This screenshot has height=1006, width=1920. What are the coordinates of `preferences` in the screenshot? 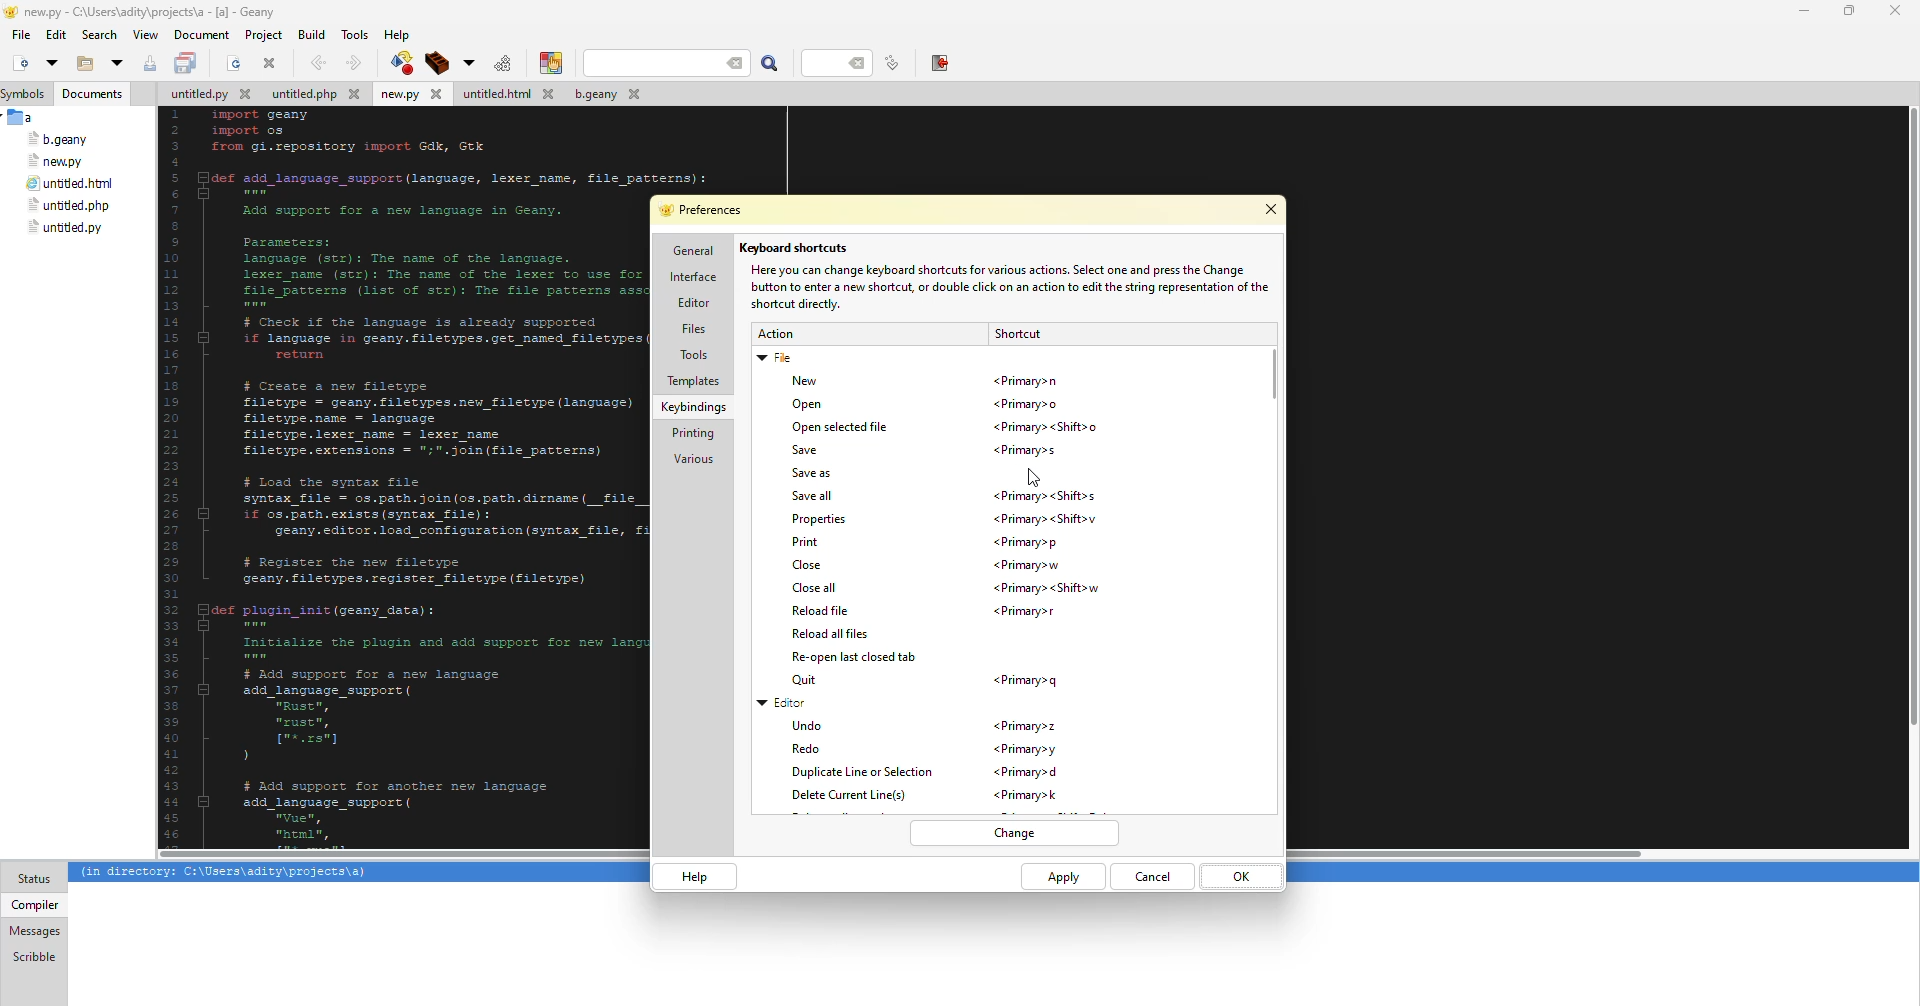 It's located at (707, 211).